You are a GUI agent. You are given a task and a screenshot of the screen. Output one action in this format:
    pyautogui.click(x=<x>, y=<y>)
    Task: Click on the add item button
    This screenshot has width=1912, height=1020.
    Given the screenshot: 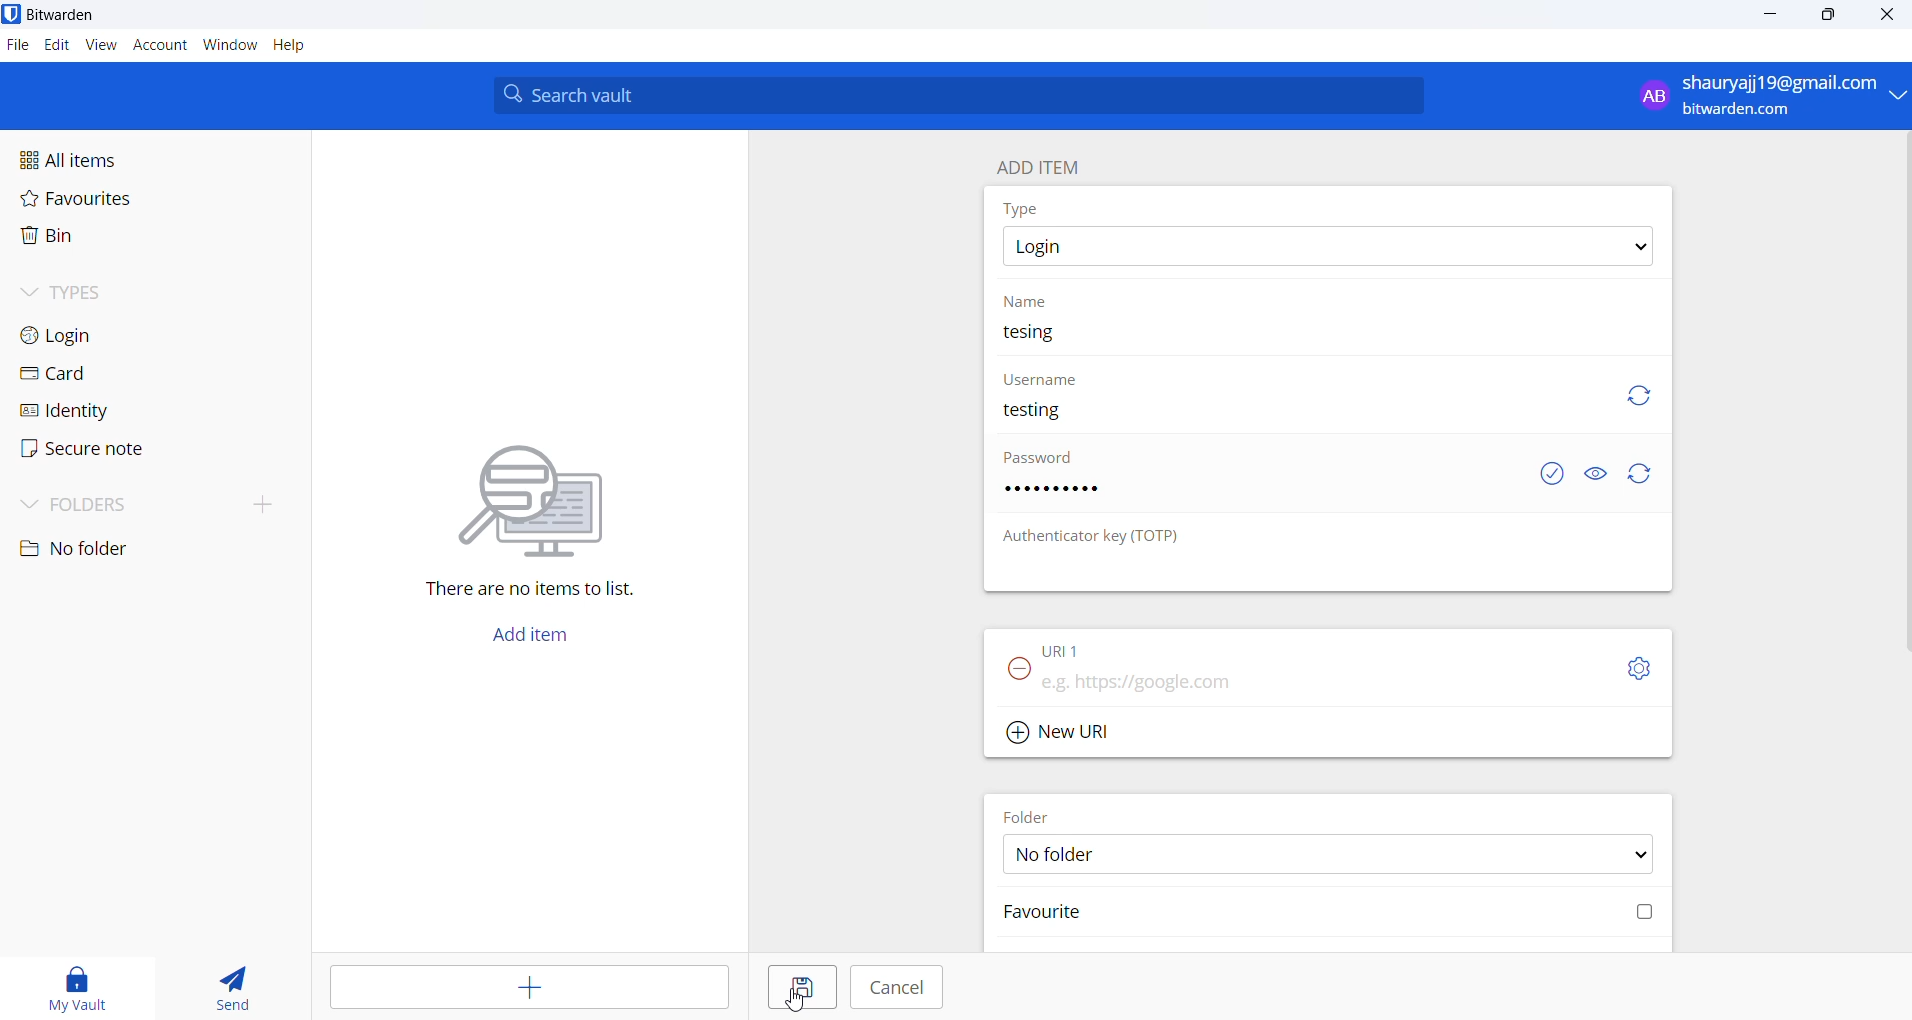 What is the action you would take?
    pyautogui.click(x=541, y=640)
    